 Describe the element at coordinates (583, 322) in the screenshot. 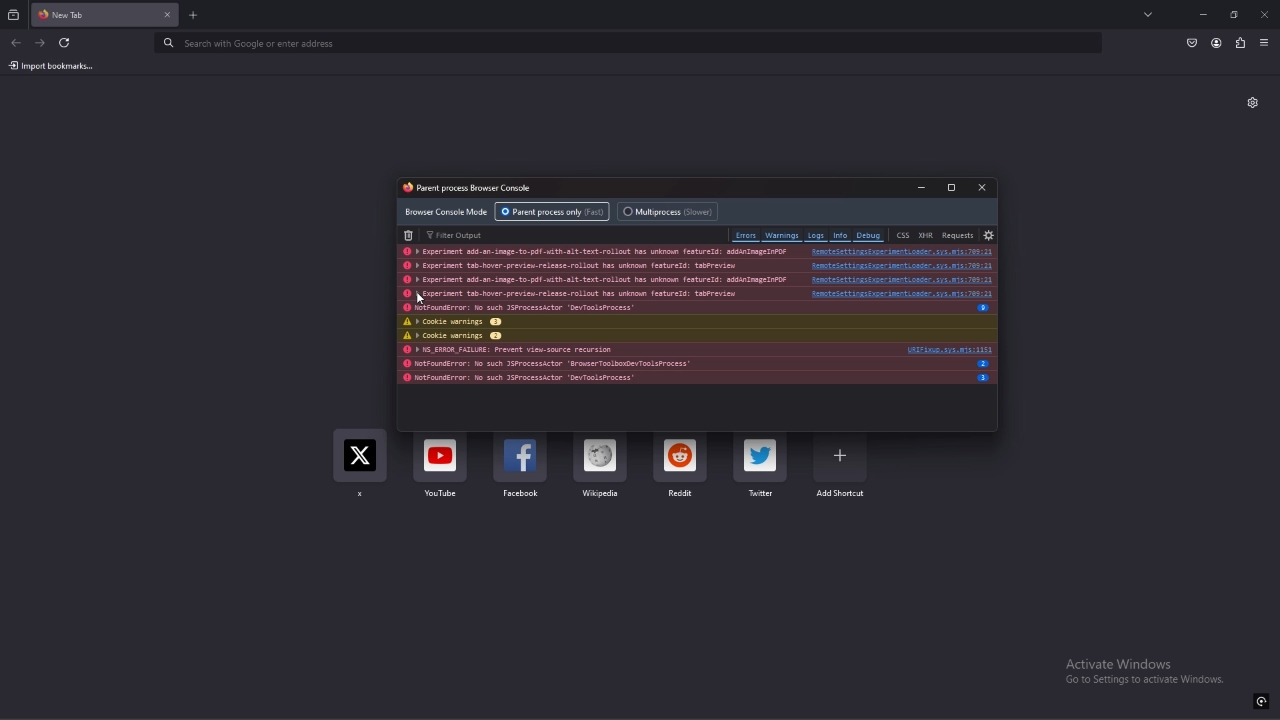

I see `cookie warnings` at that location.